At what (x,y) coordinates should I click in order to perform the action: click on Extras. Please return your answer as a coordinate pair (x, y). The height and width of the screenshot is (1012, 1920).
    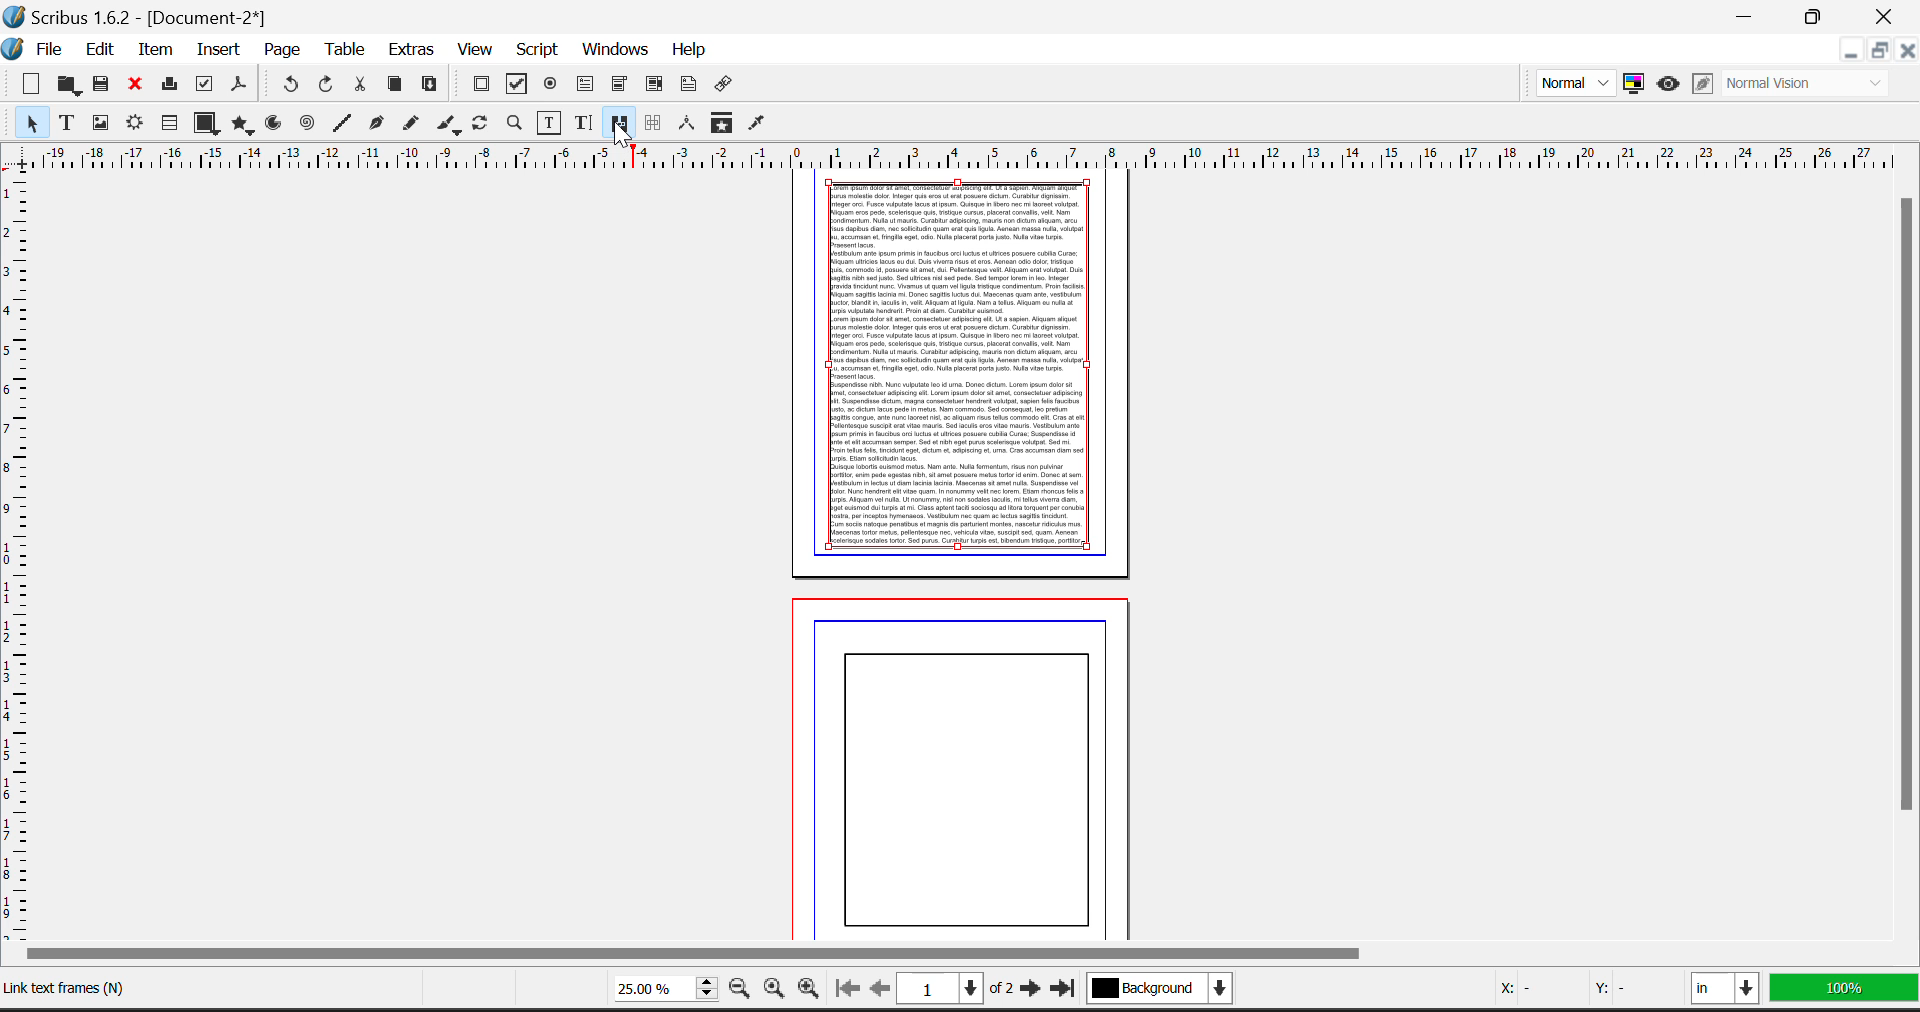
    Looking at the image, I should click on (412, 52).